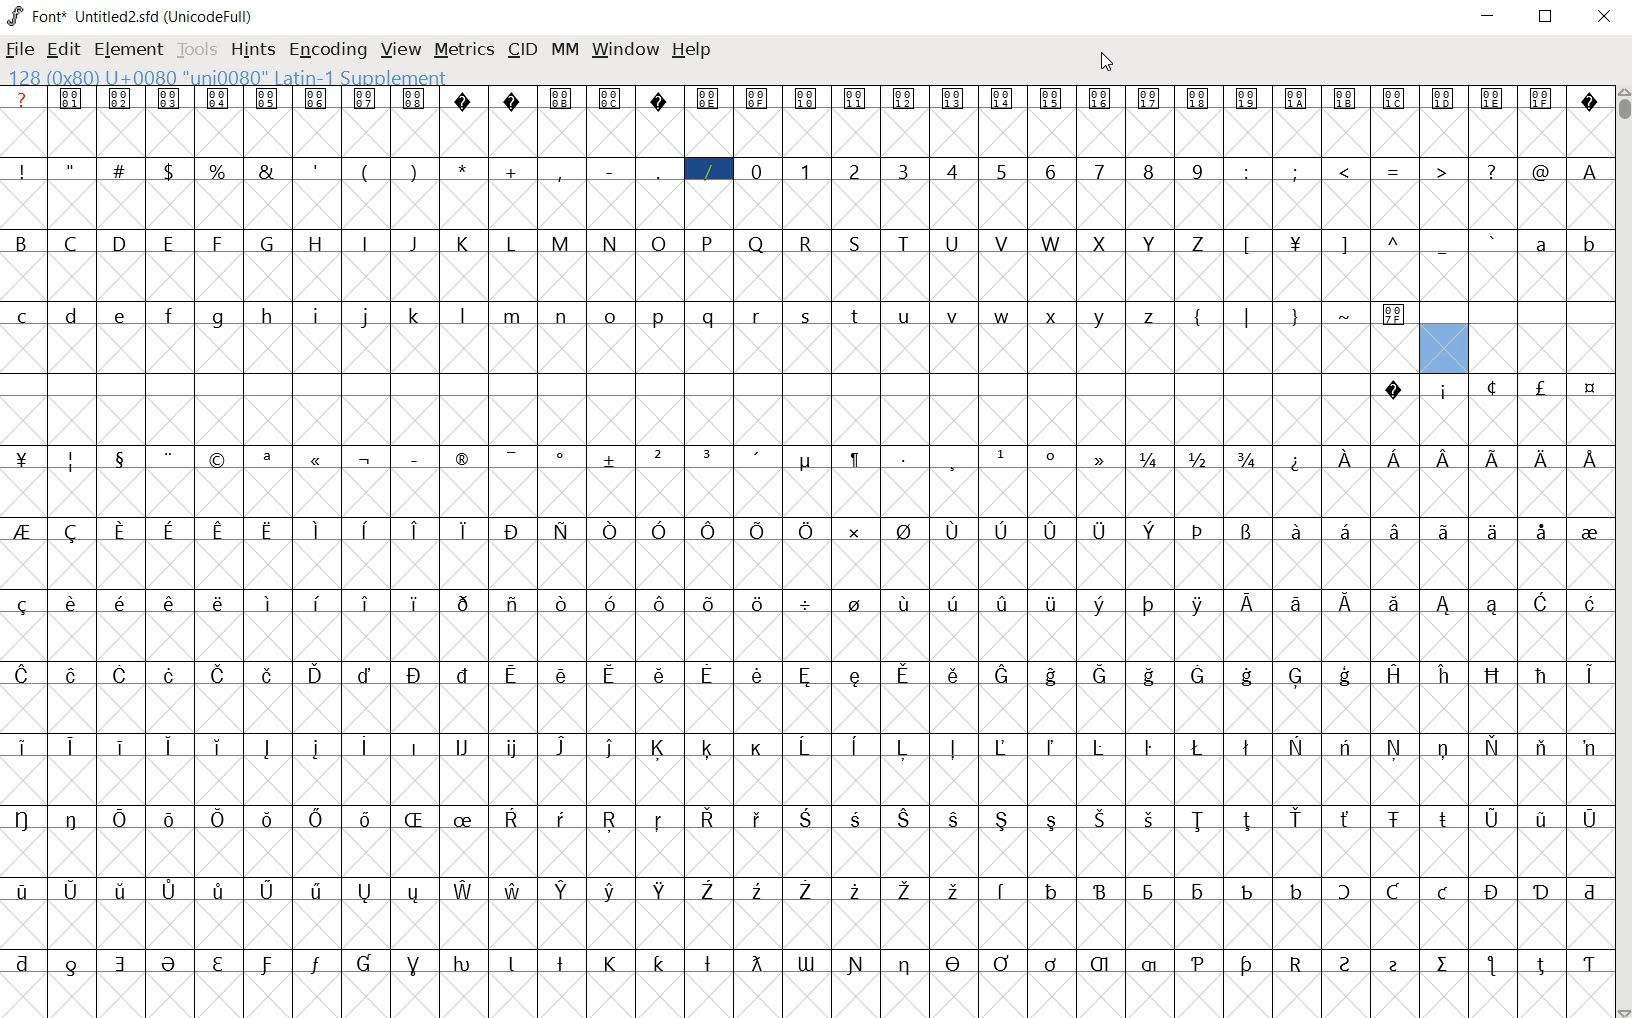  Describe the element at coordinates (561, 891) in the screenshot. I see `glyph` at that location.